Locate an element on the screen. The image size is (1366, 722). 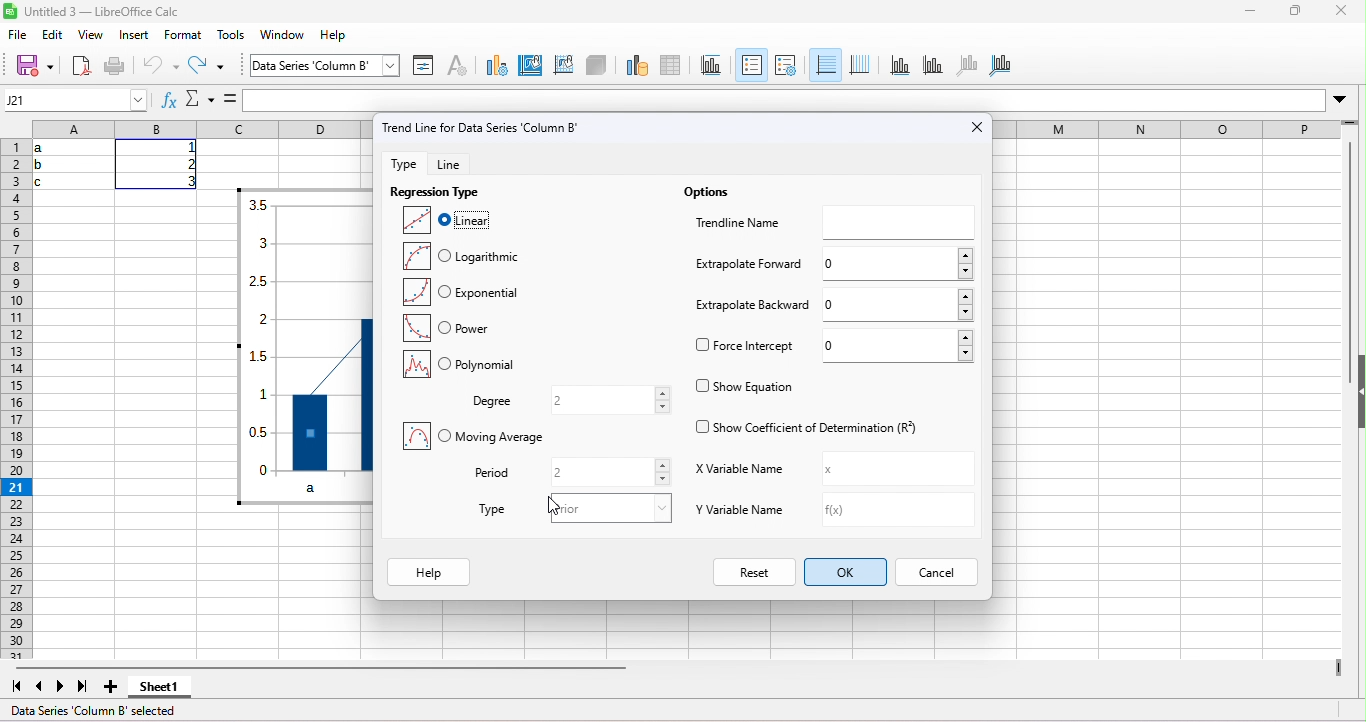
maximize is located at coordinates (1294, 13).